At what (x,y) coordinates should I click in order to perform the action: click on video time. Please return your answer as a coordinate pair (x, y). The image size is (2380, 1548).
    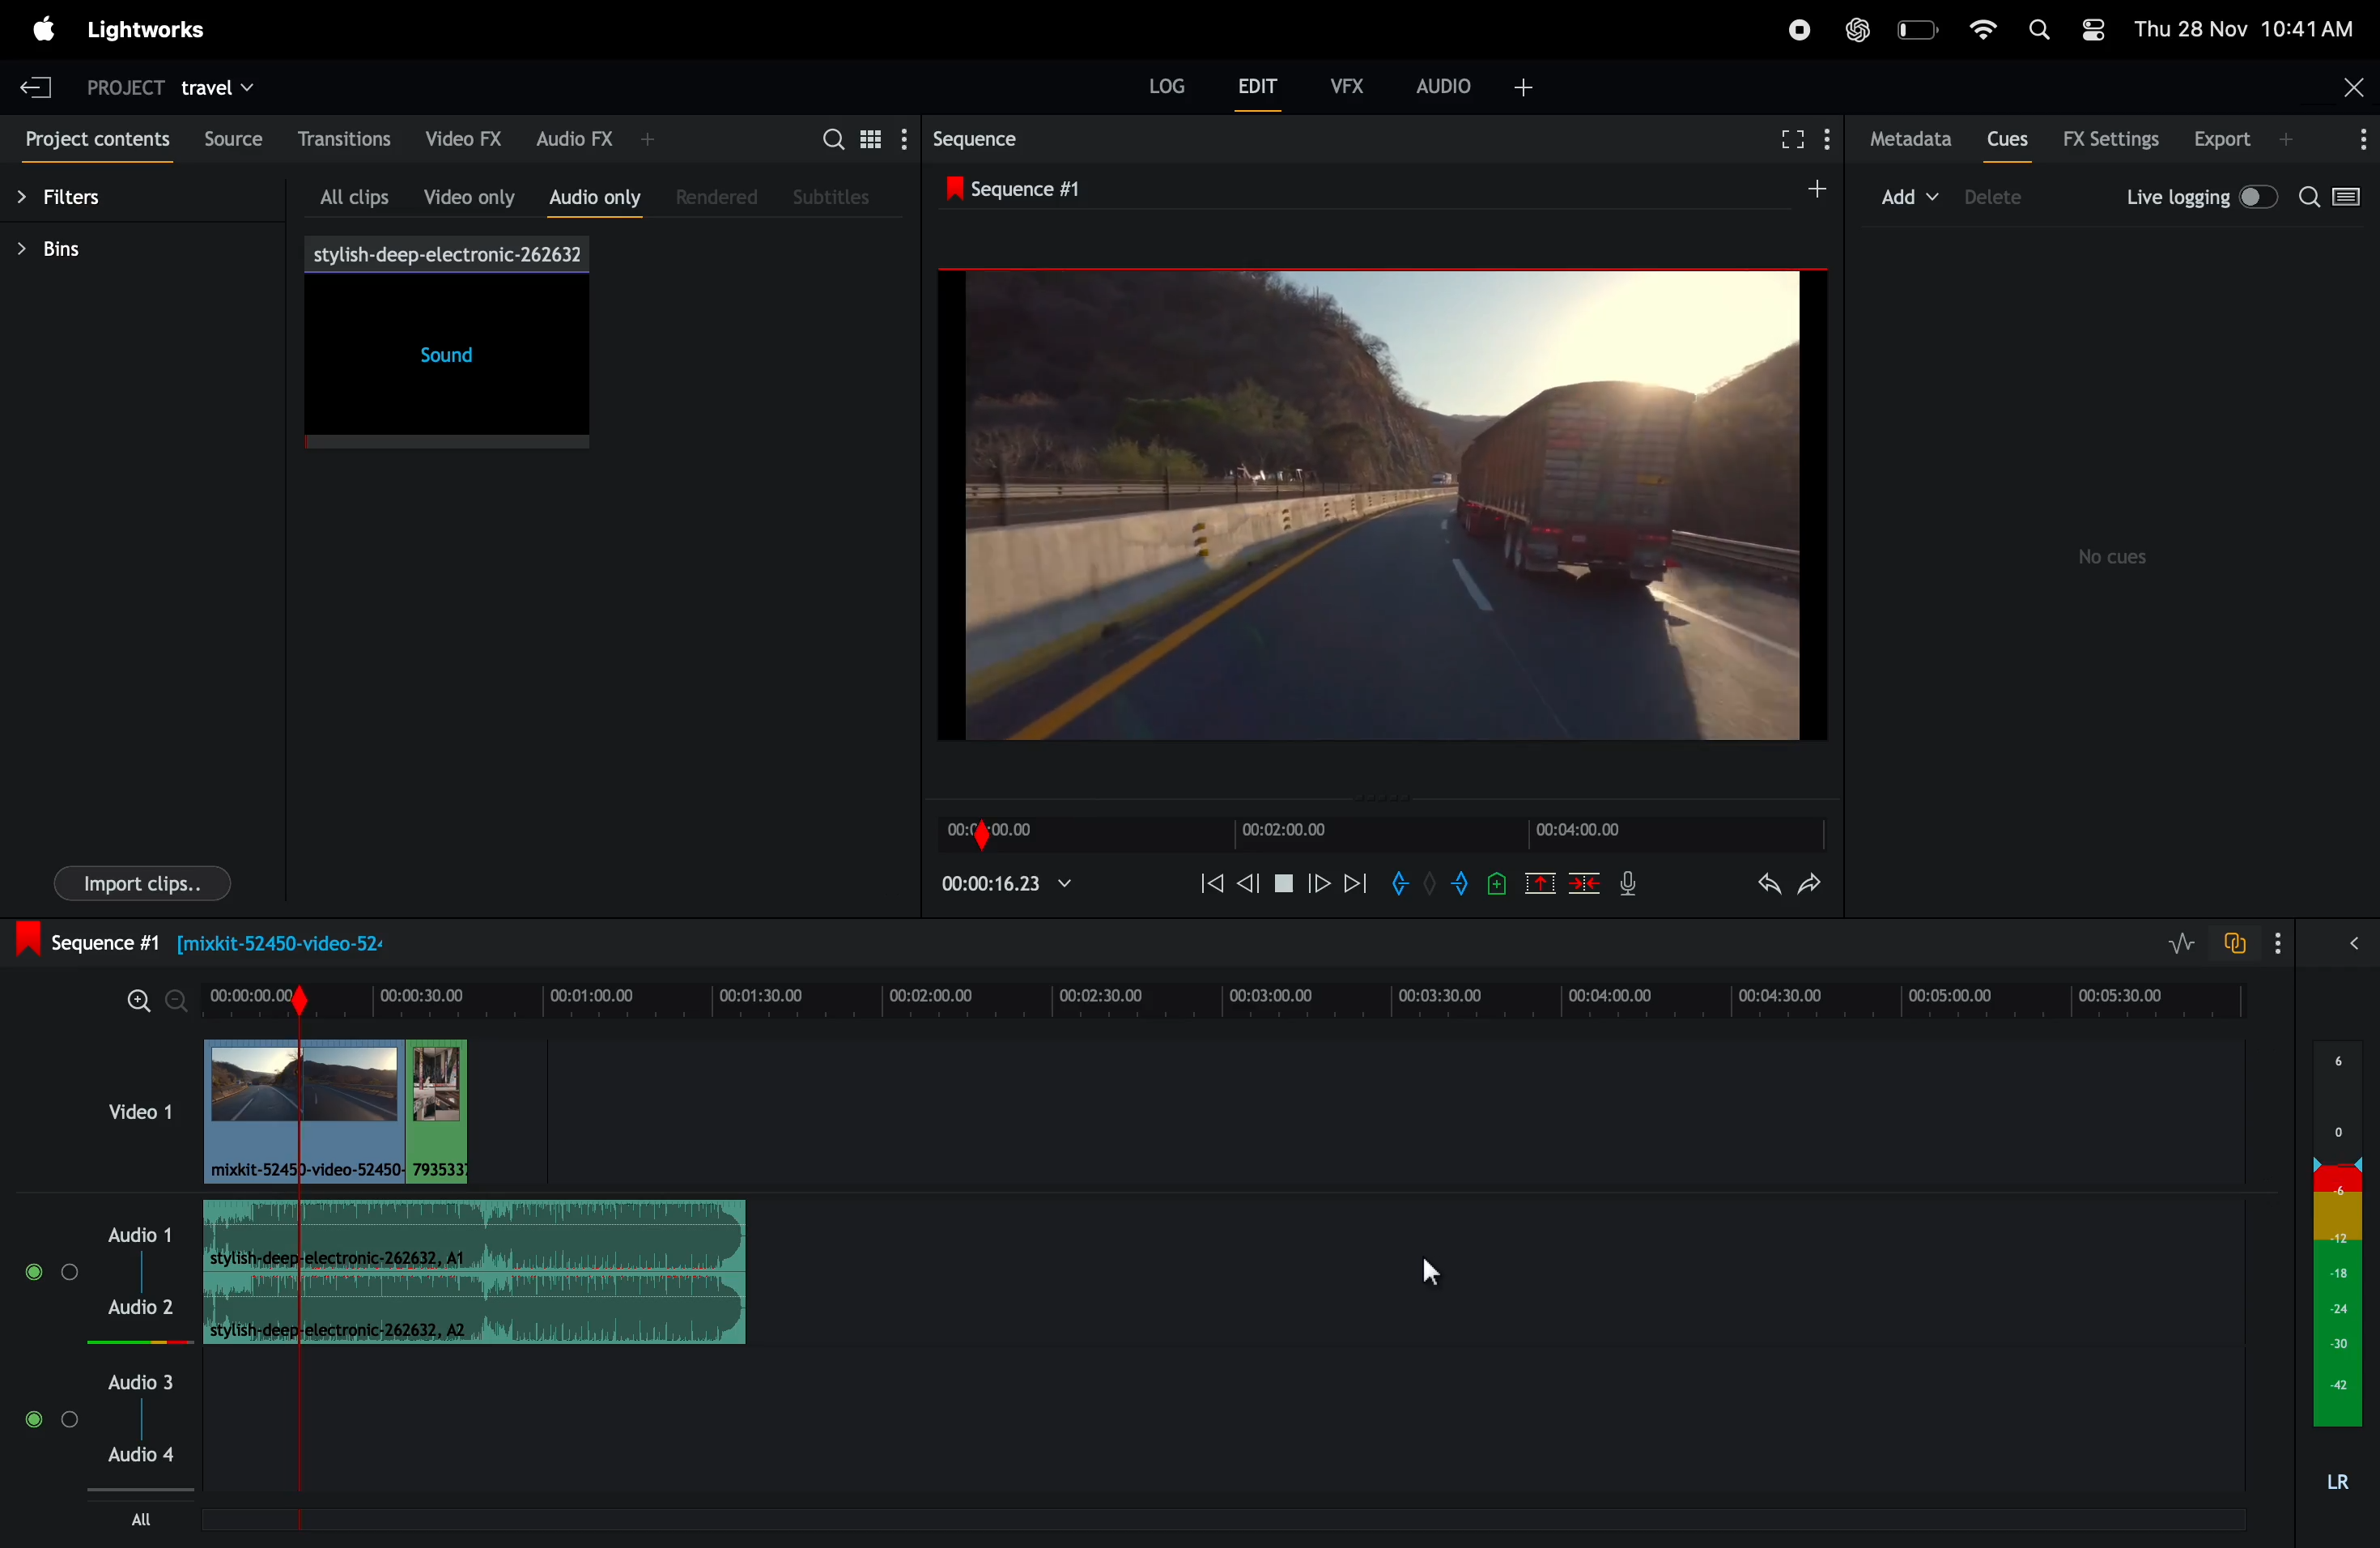
    Looking at the image, I should click on (1312, 830).